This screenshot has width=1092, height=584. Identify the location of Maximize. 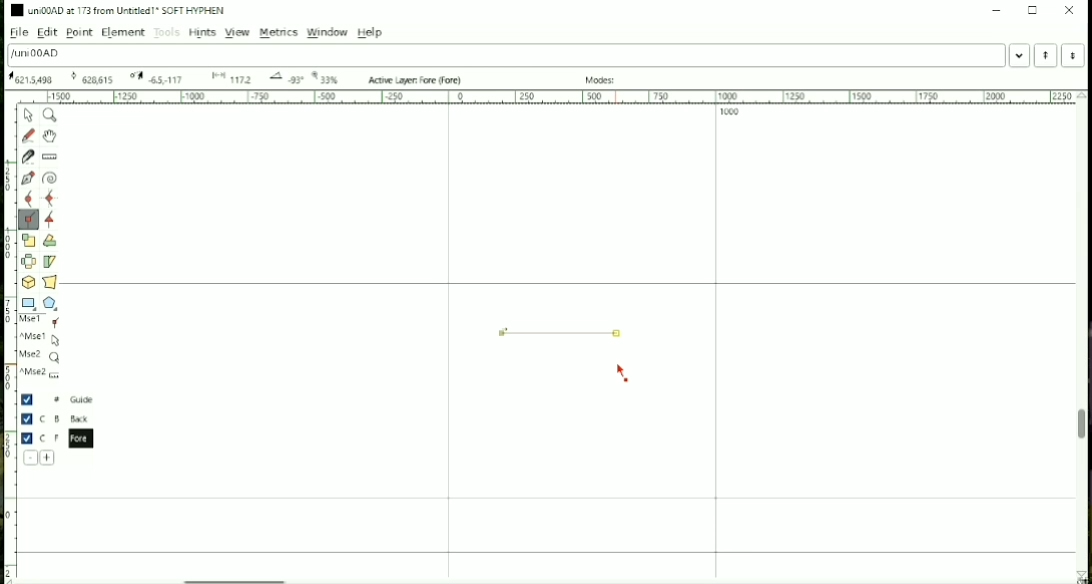
(1033, 10).